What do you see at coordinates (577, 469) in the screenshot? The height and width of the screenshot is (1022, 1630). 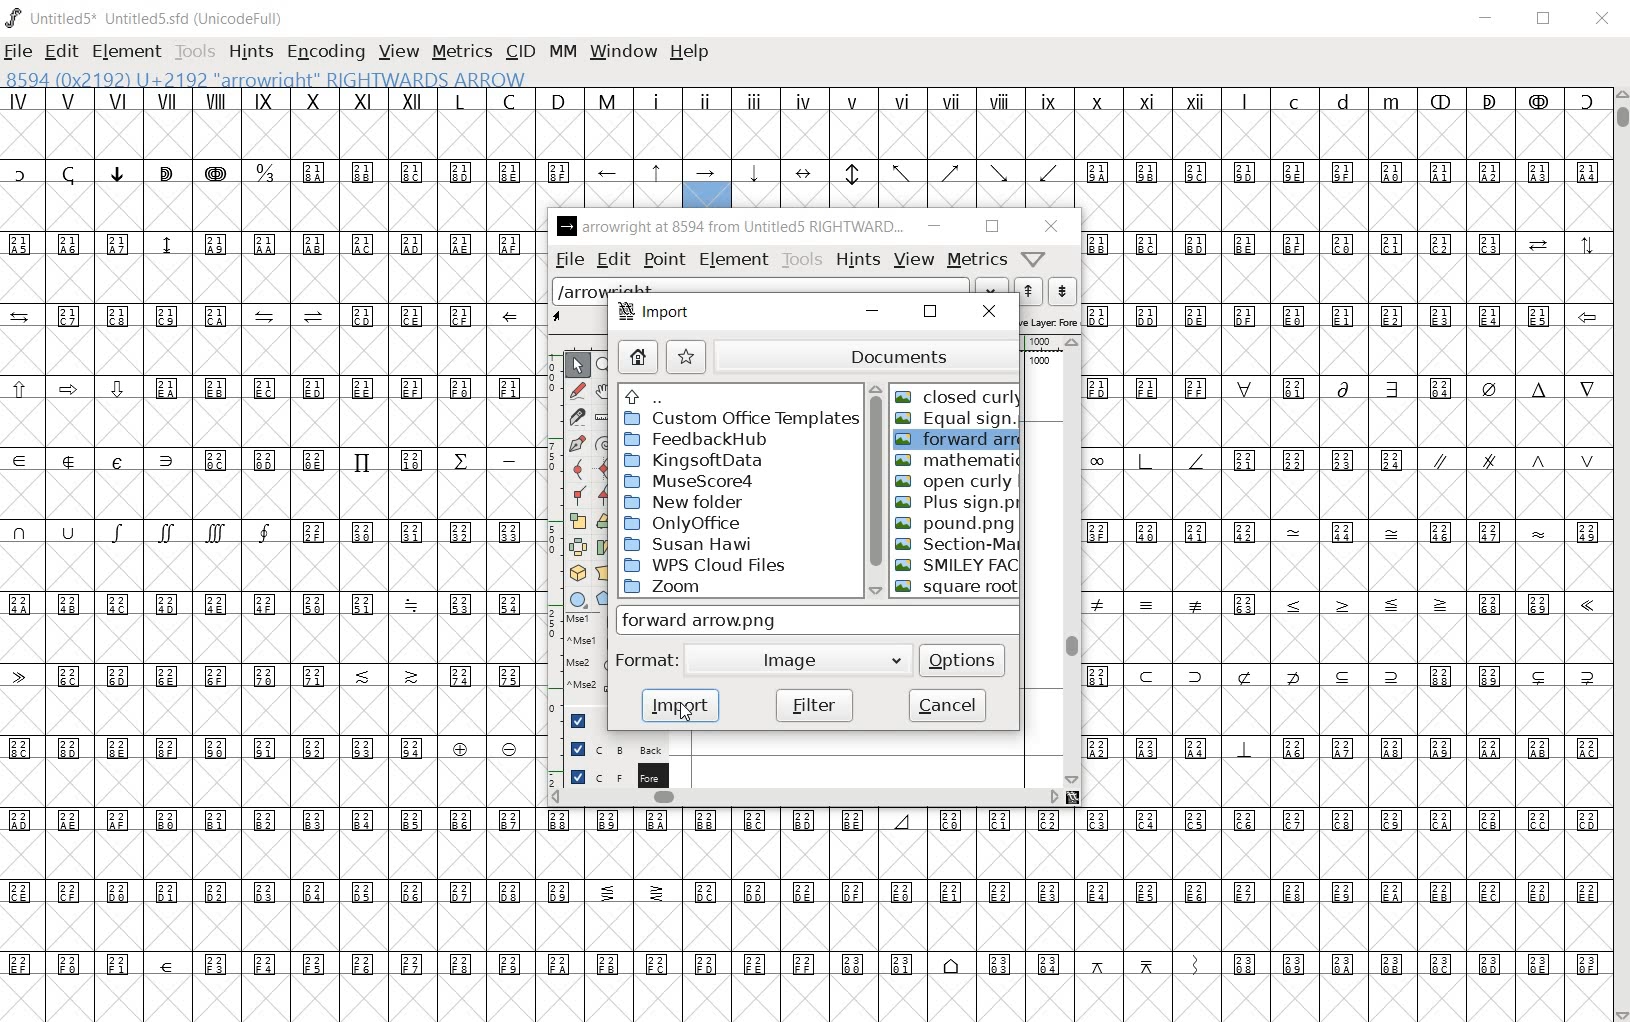 I see `add a curve point` at bounding box center [577, 469].